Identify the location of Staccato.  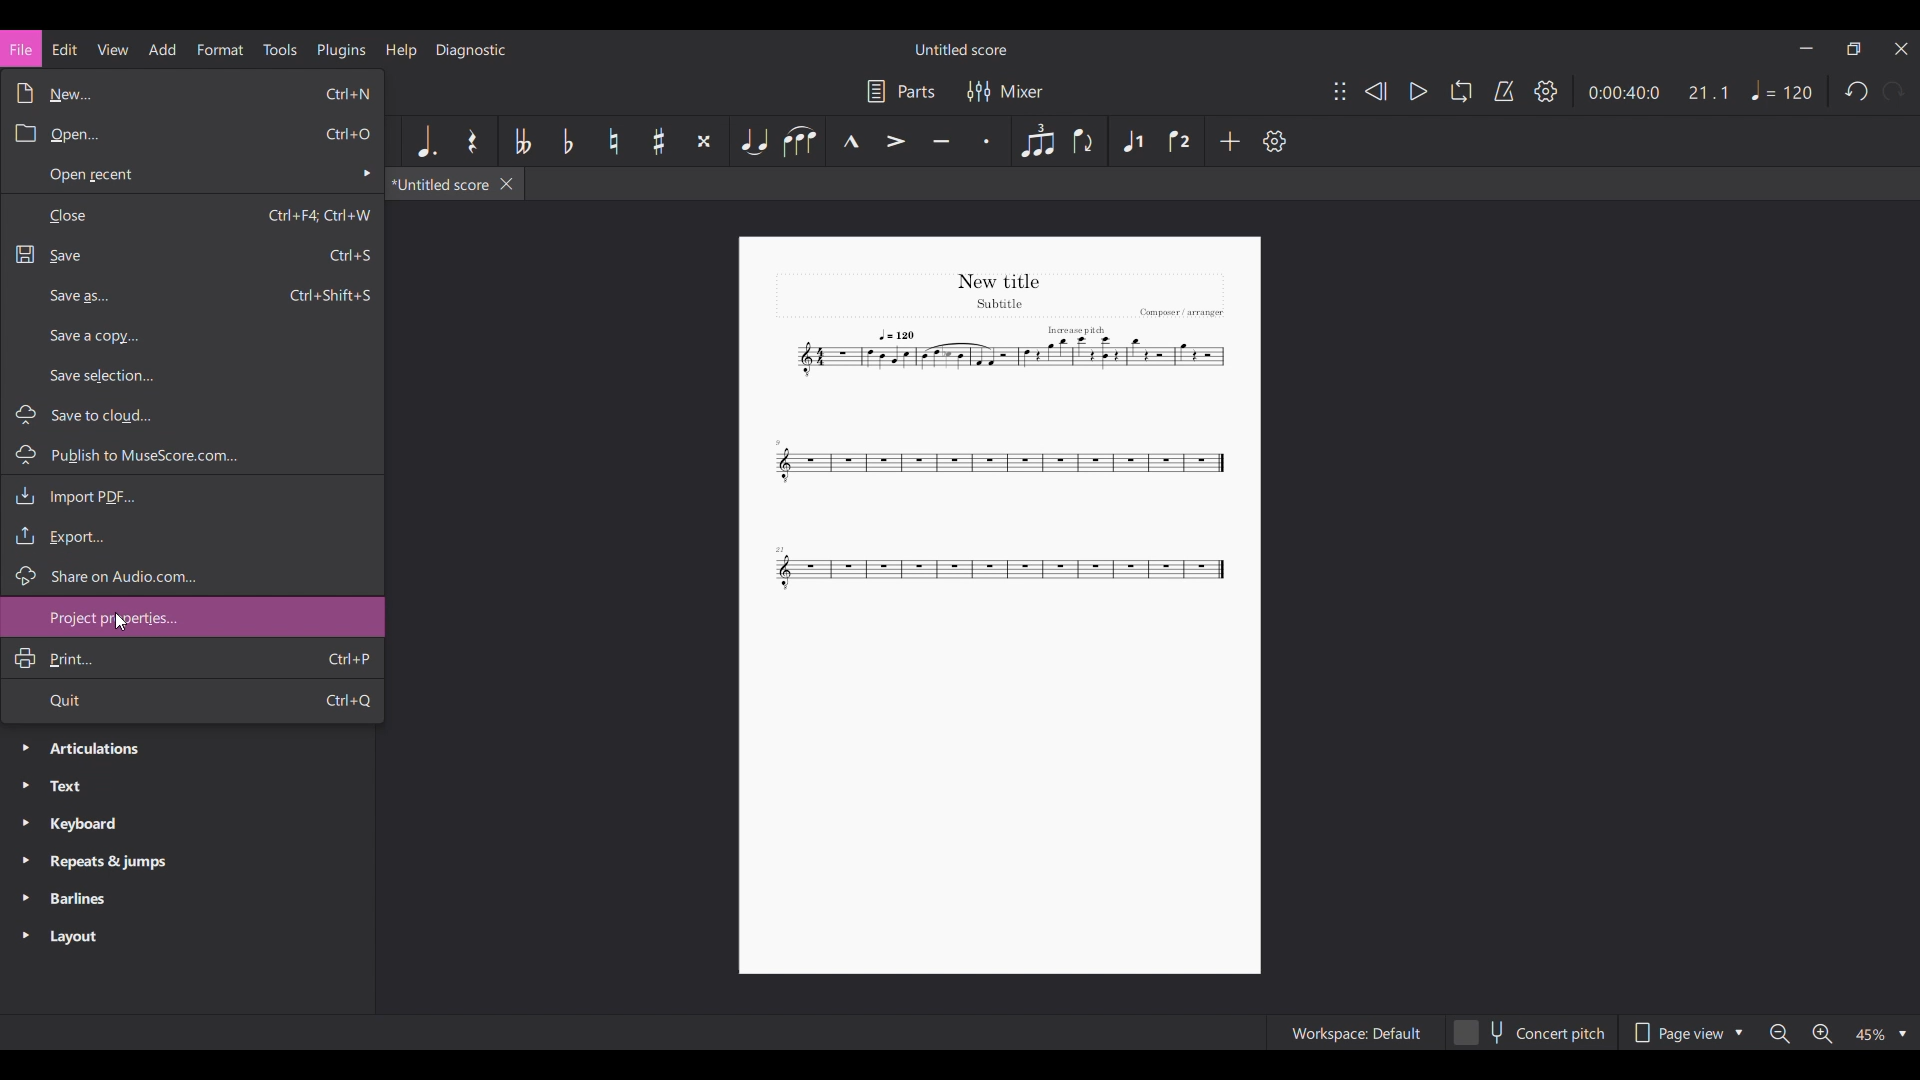
(987, 141).